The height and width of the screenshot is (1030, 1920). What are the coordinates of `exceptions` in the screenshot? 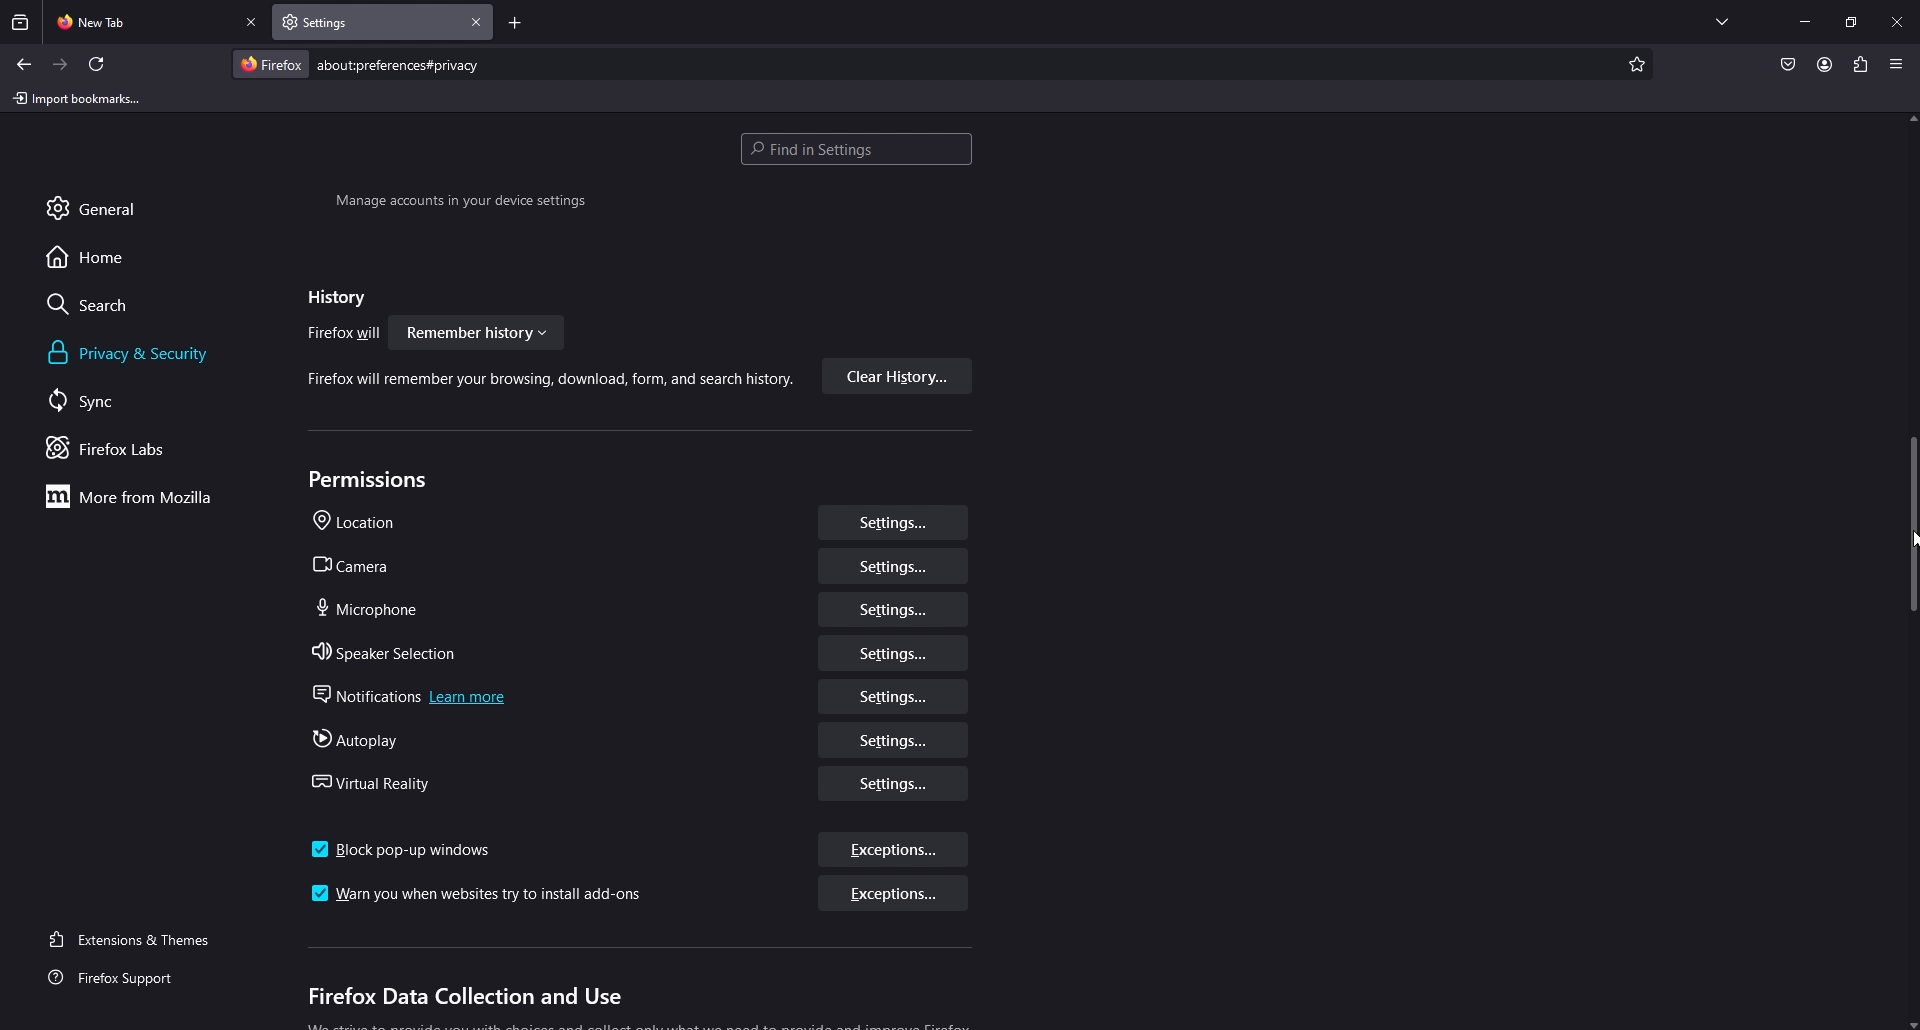 It's located at (890, 896).